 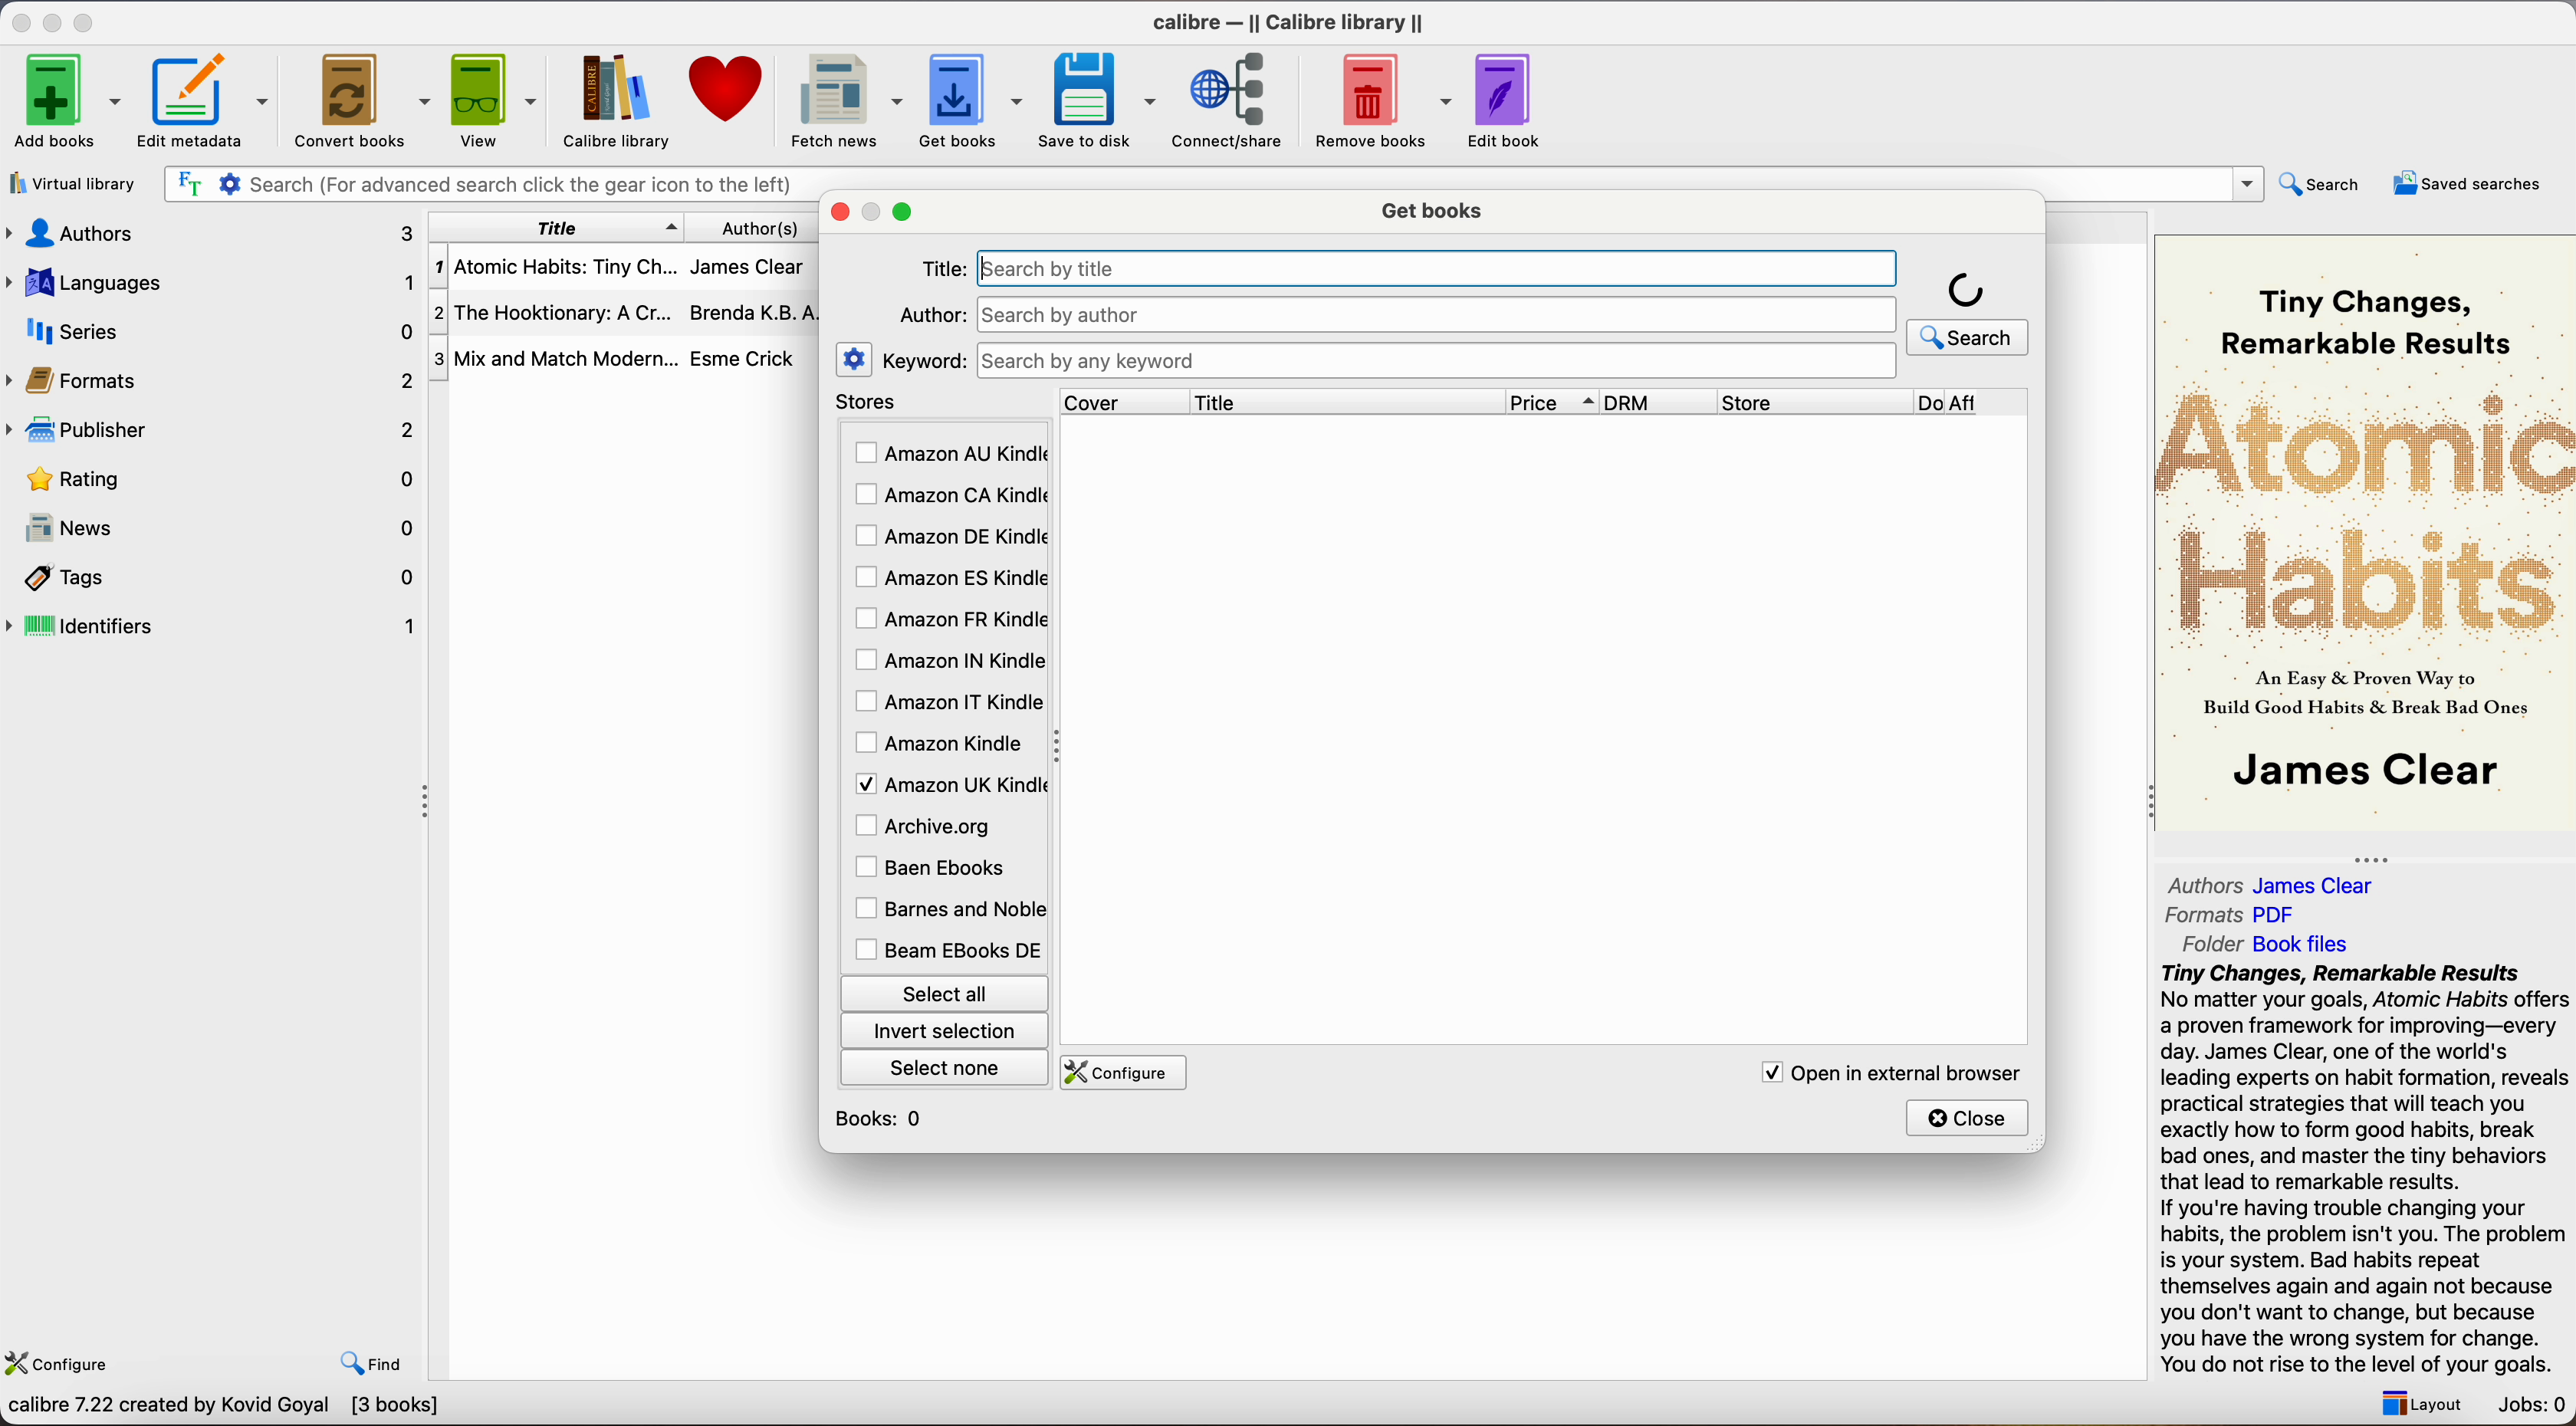 I want to click on get books, so click(x=1436, y=208).